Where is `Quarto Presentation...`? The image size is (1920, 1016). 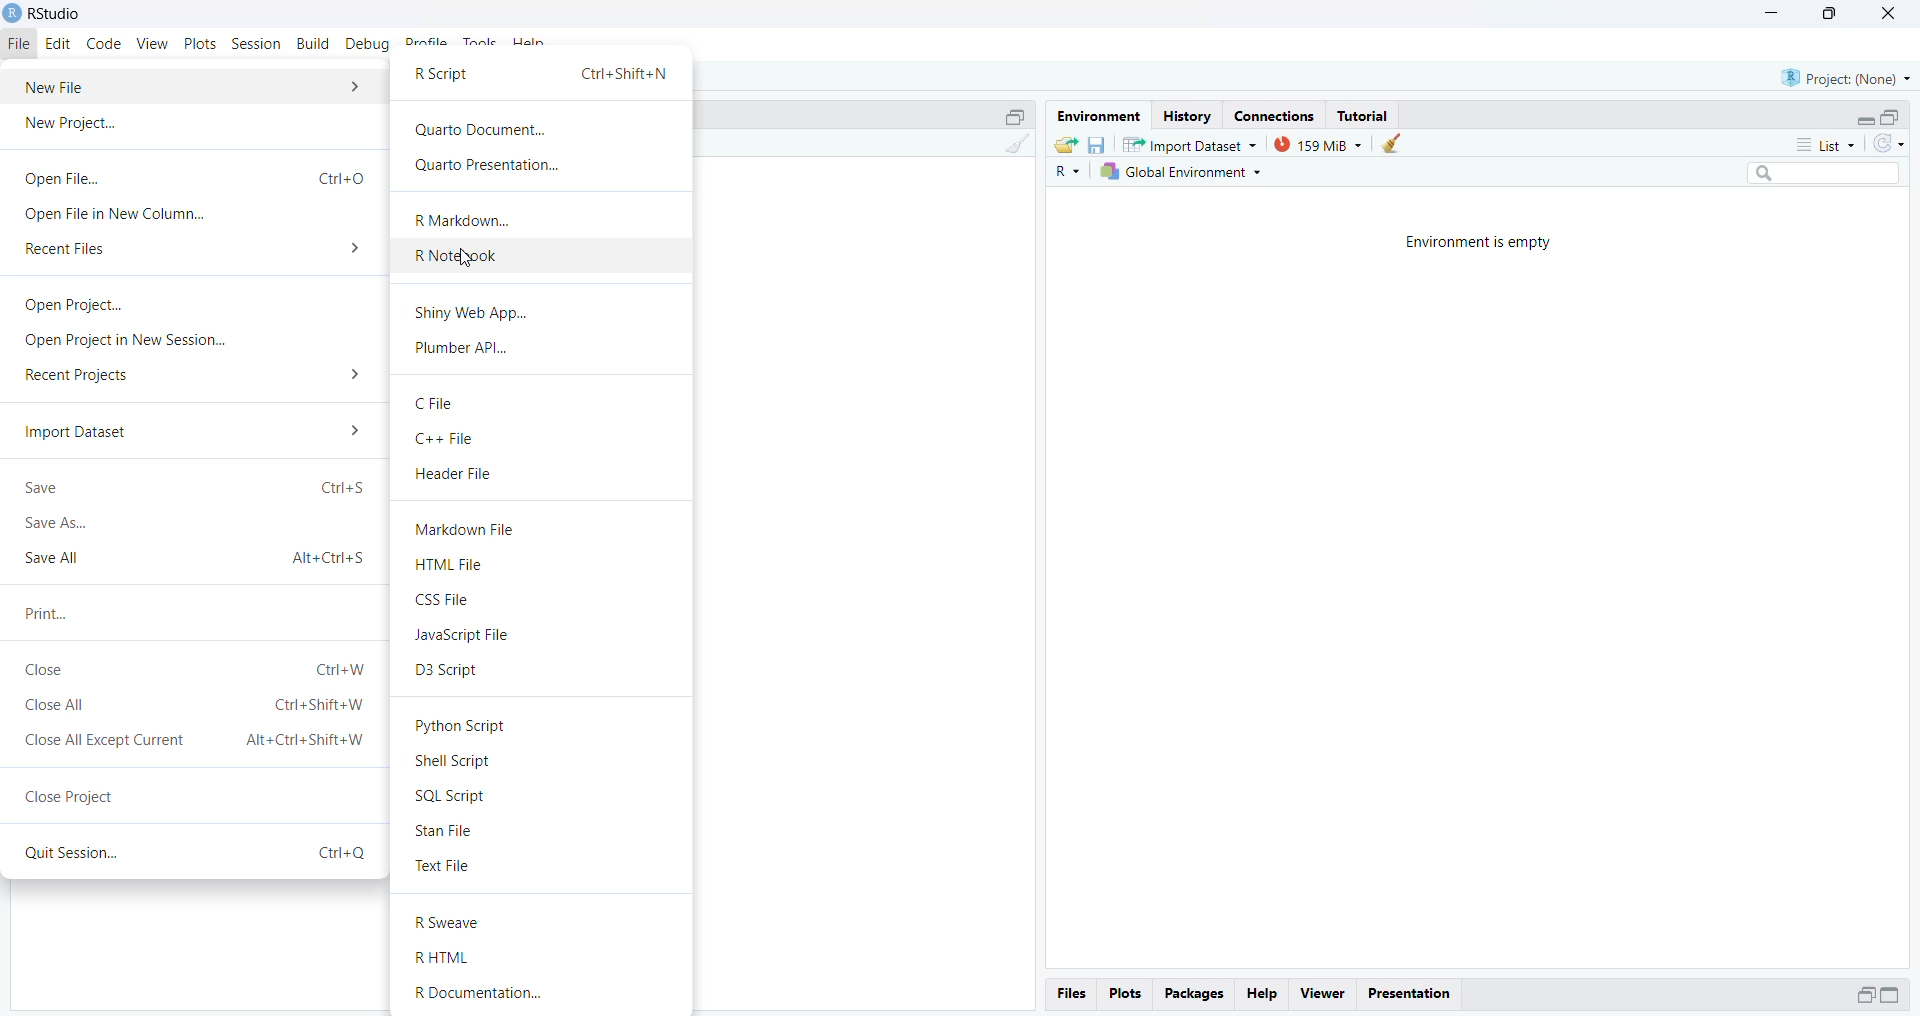 Quarto Presentation... is located at coordinates (485, 167).